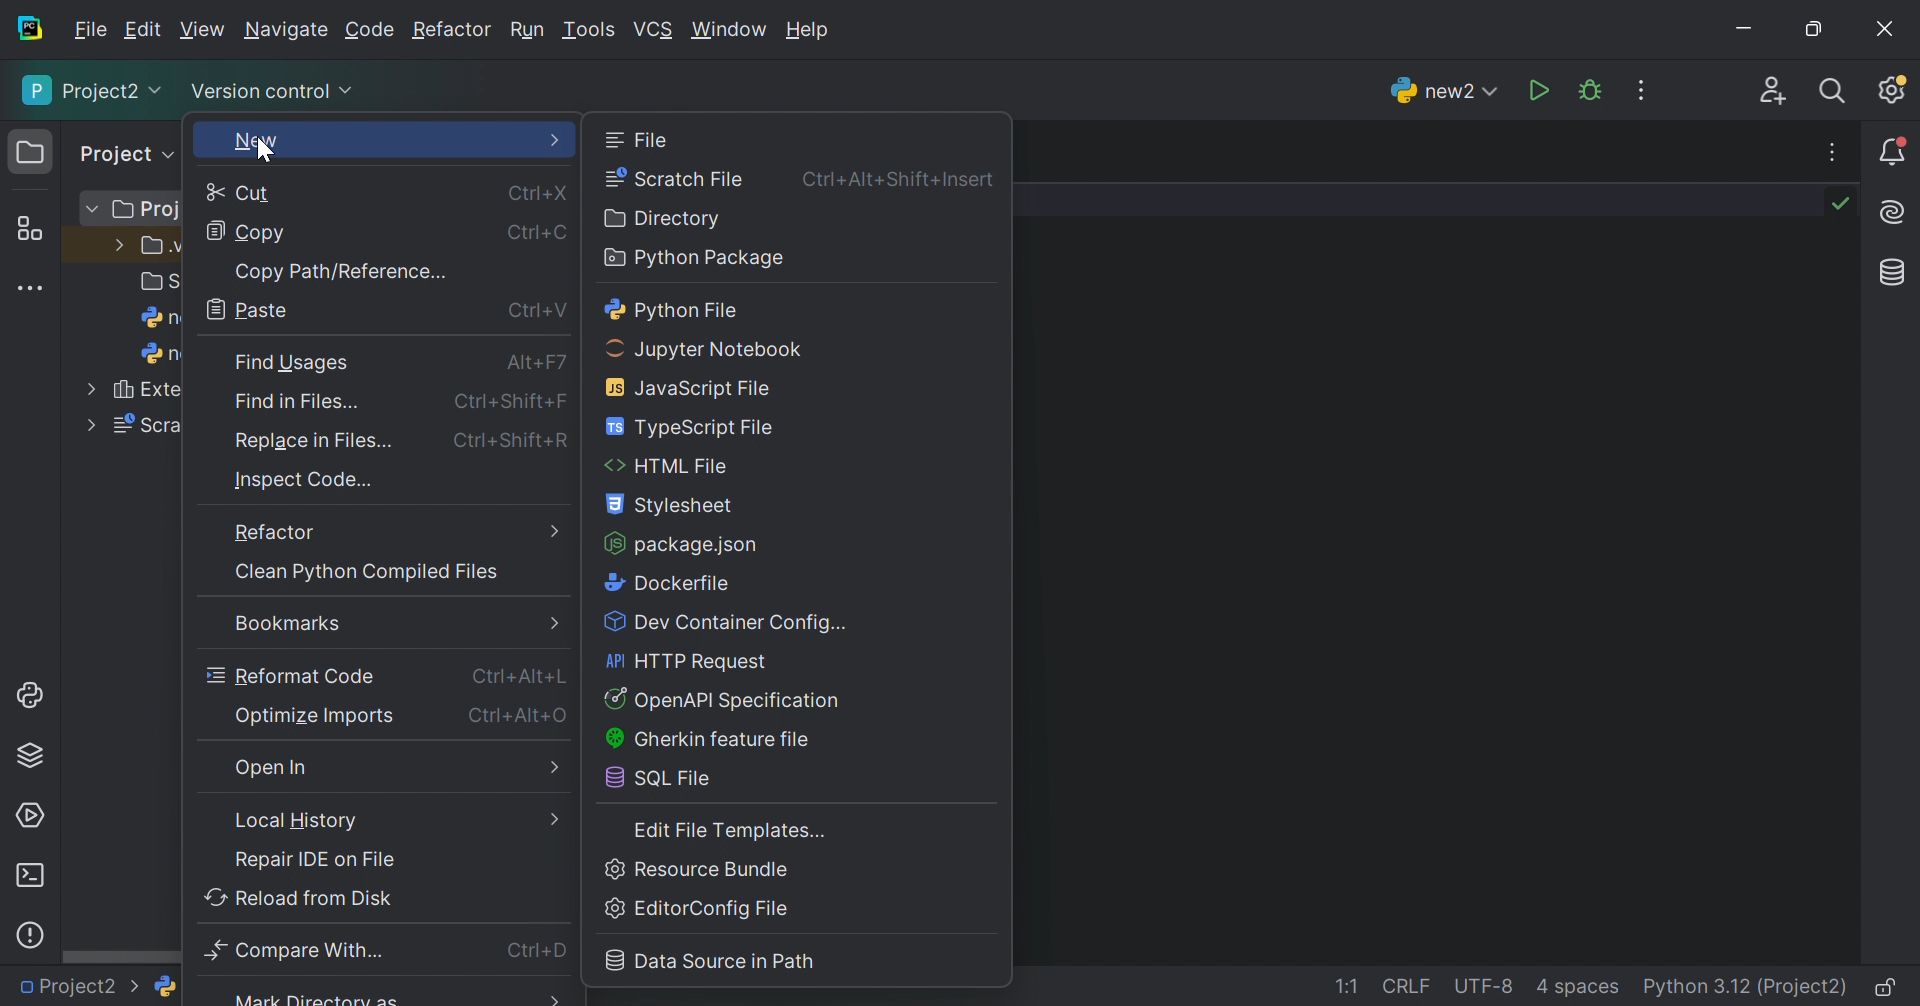 The image size is (1920, 1006). I want to click on File, so click(90, 30).